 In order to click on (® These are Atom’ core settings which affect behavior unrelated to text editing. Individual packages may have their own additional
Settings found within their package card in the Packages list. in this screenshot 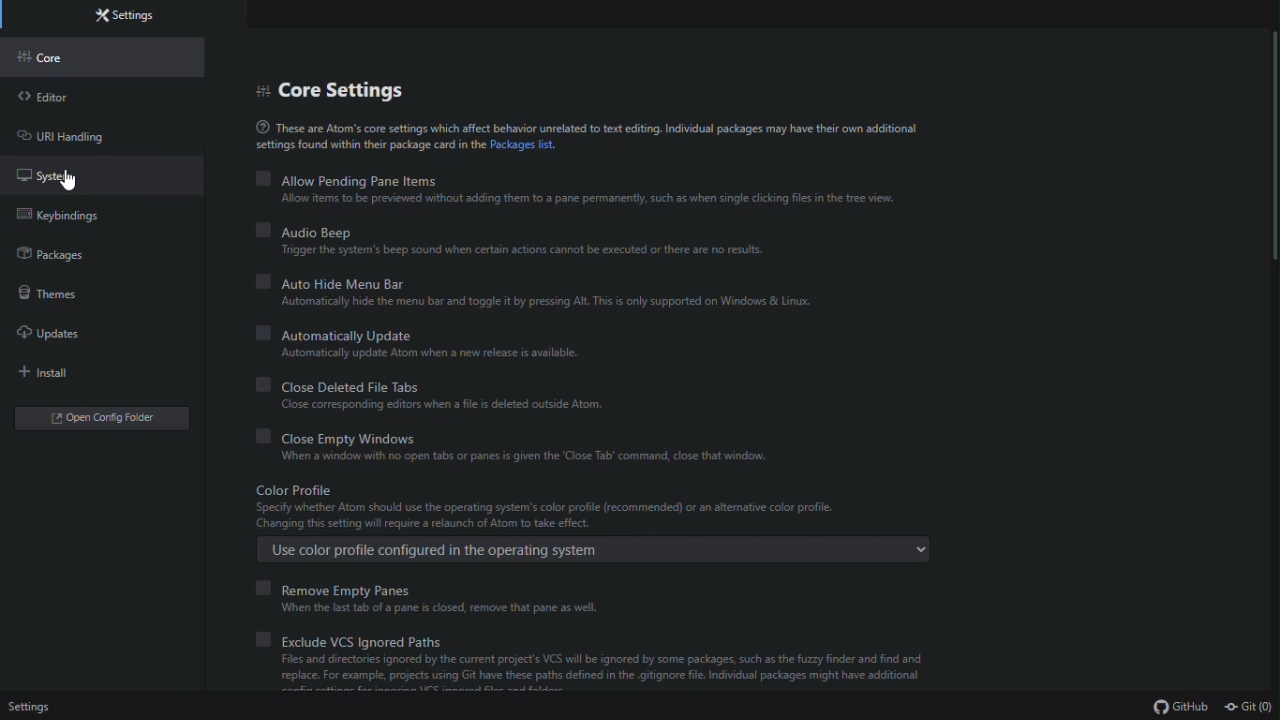, I will do `click(584, 134)`.